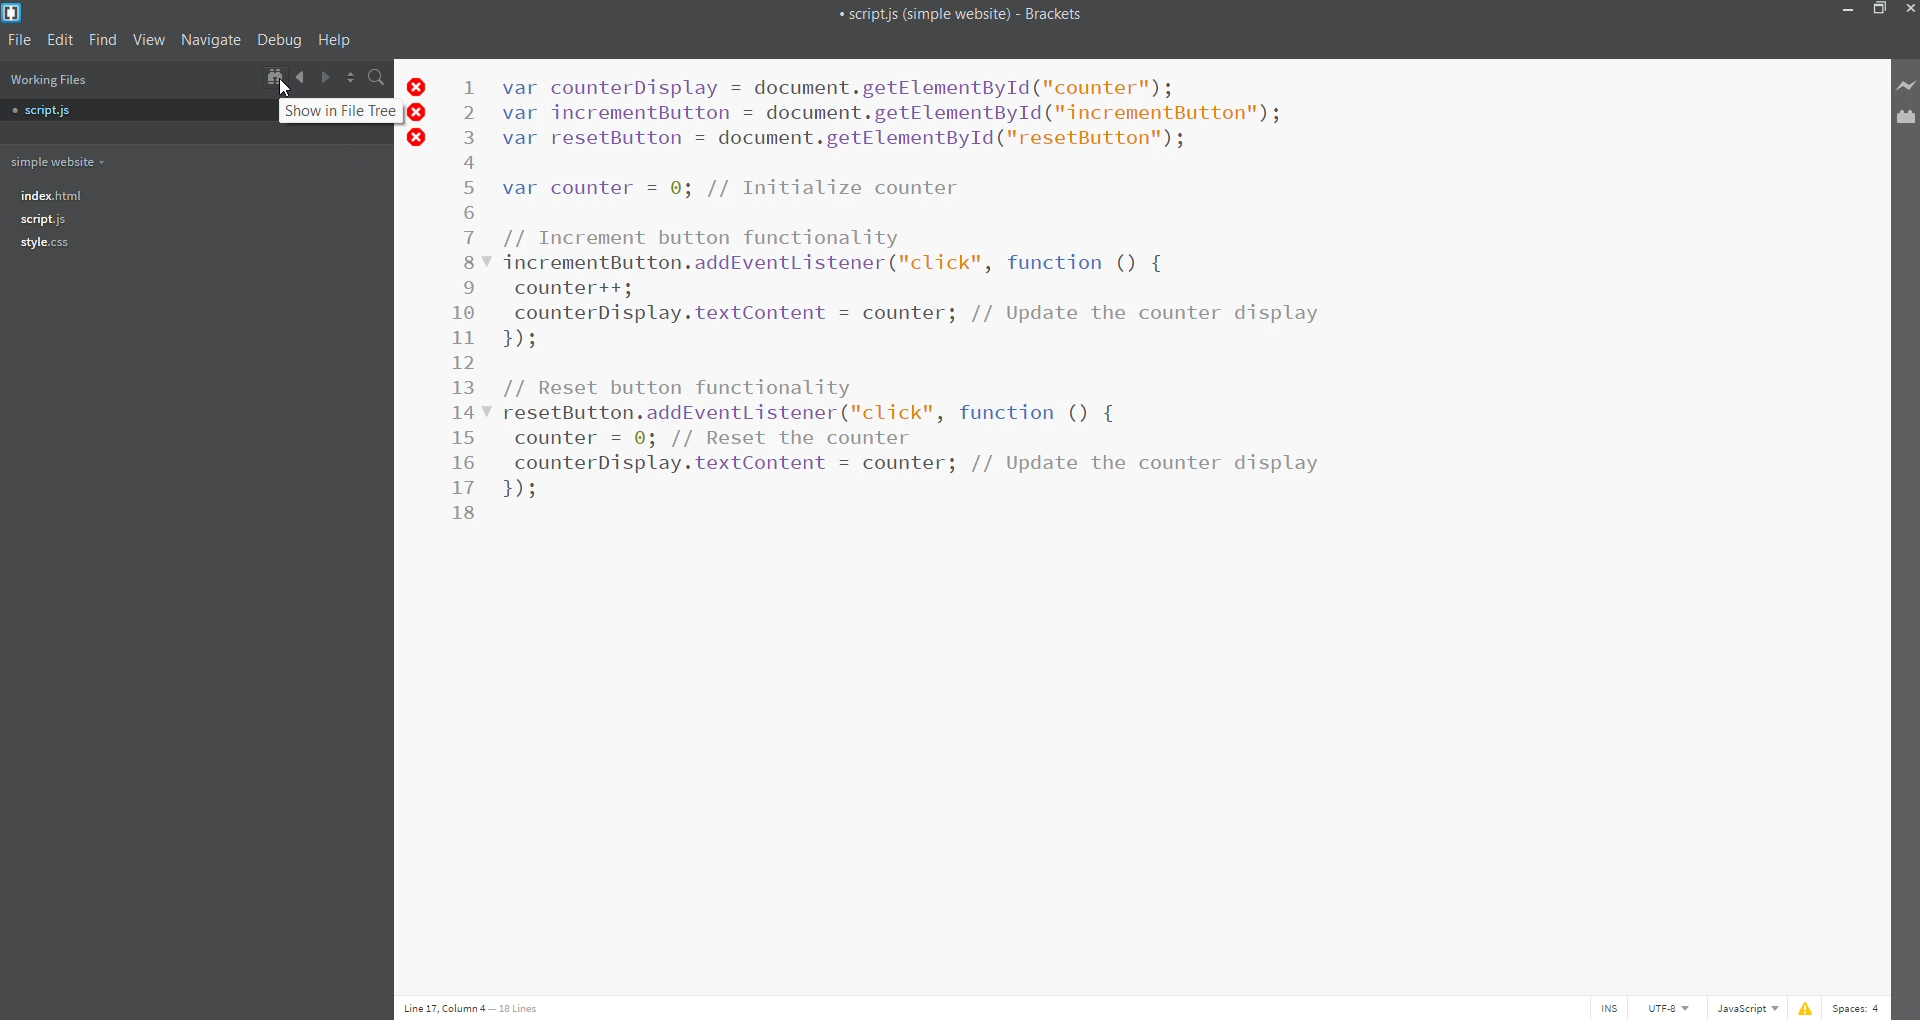  Describe the element at coordinates (14, 14) in the screenshot. I see `logo` at that location.